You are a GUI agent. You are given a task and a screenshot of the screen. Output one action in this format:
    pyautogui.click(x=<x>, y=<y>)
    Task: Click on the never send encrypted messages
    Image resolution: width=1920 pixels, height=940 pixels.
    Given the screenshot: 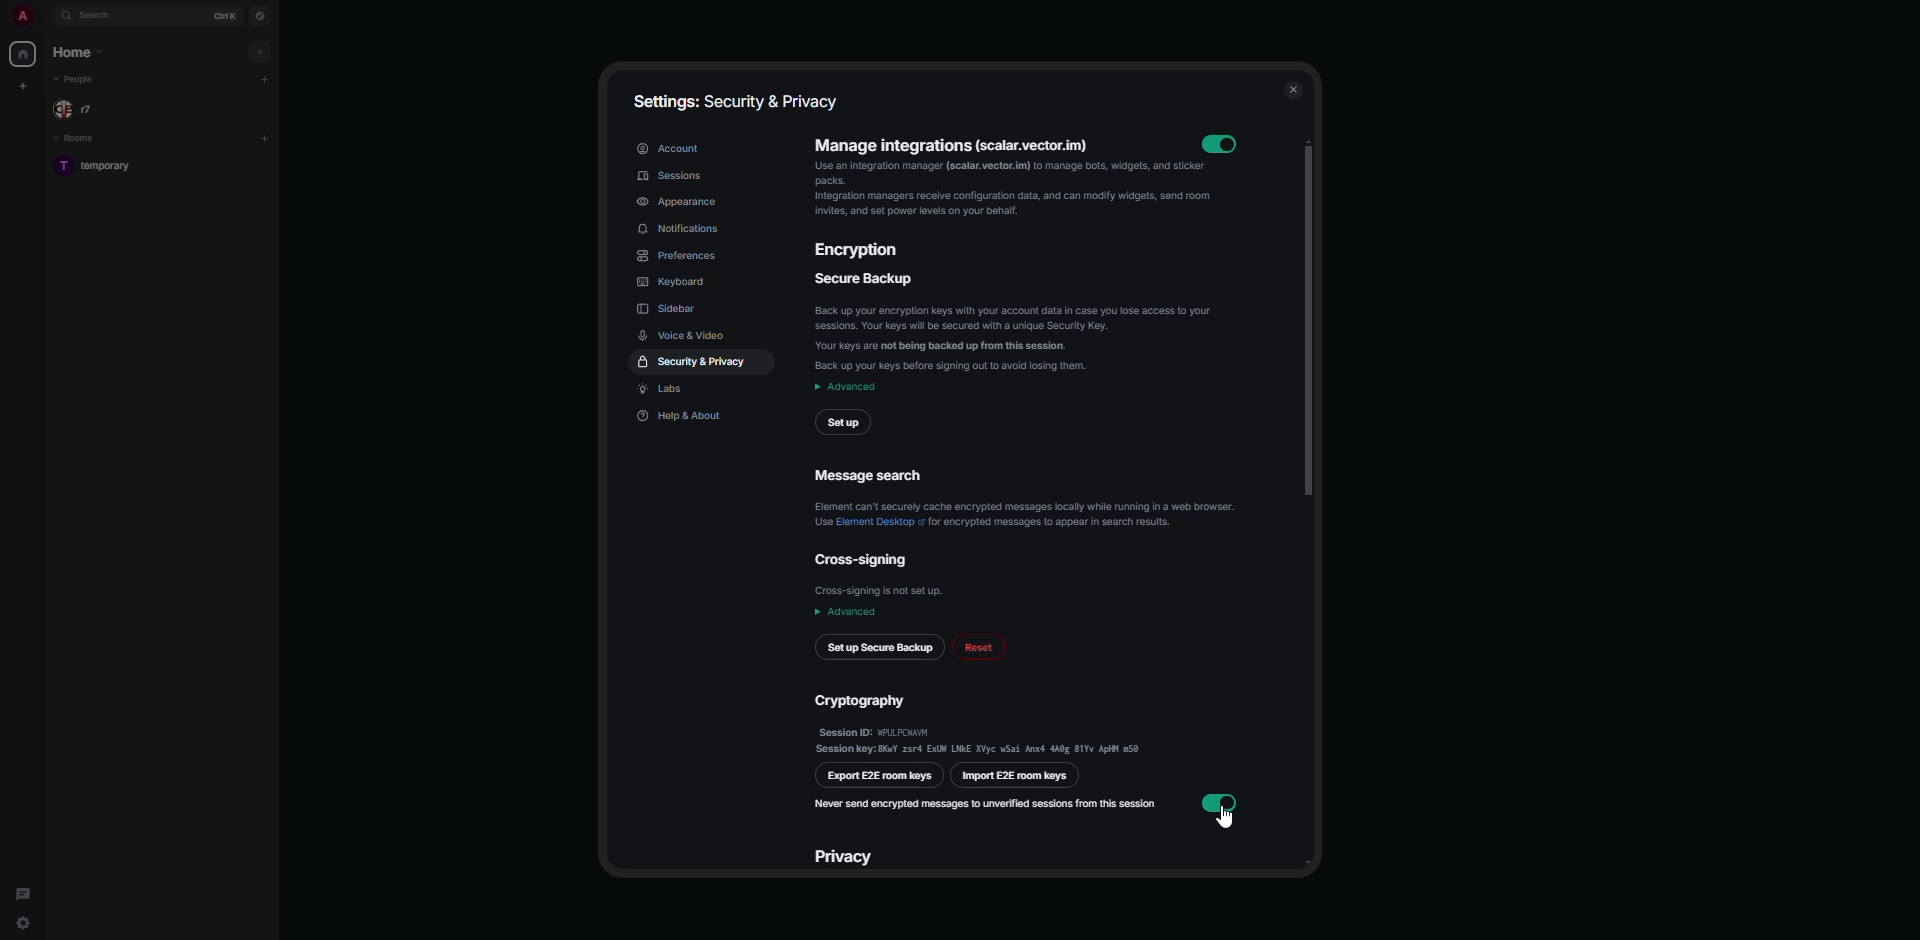 What is the action you would take?
    pyautogui.click(x=984, y=802)
    